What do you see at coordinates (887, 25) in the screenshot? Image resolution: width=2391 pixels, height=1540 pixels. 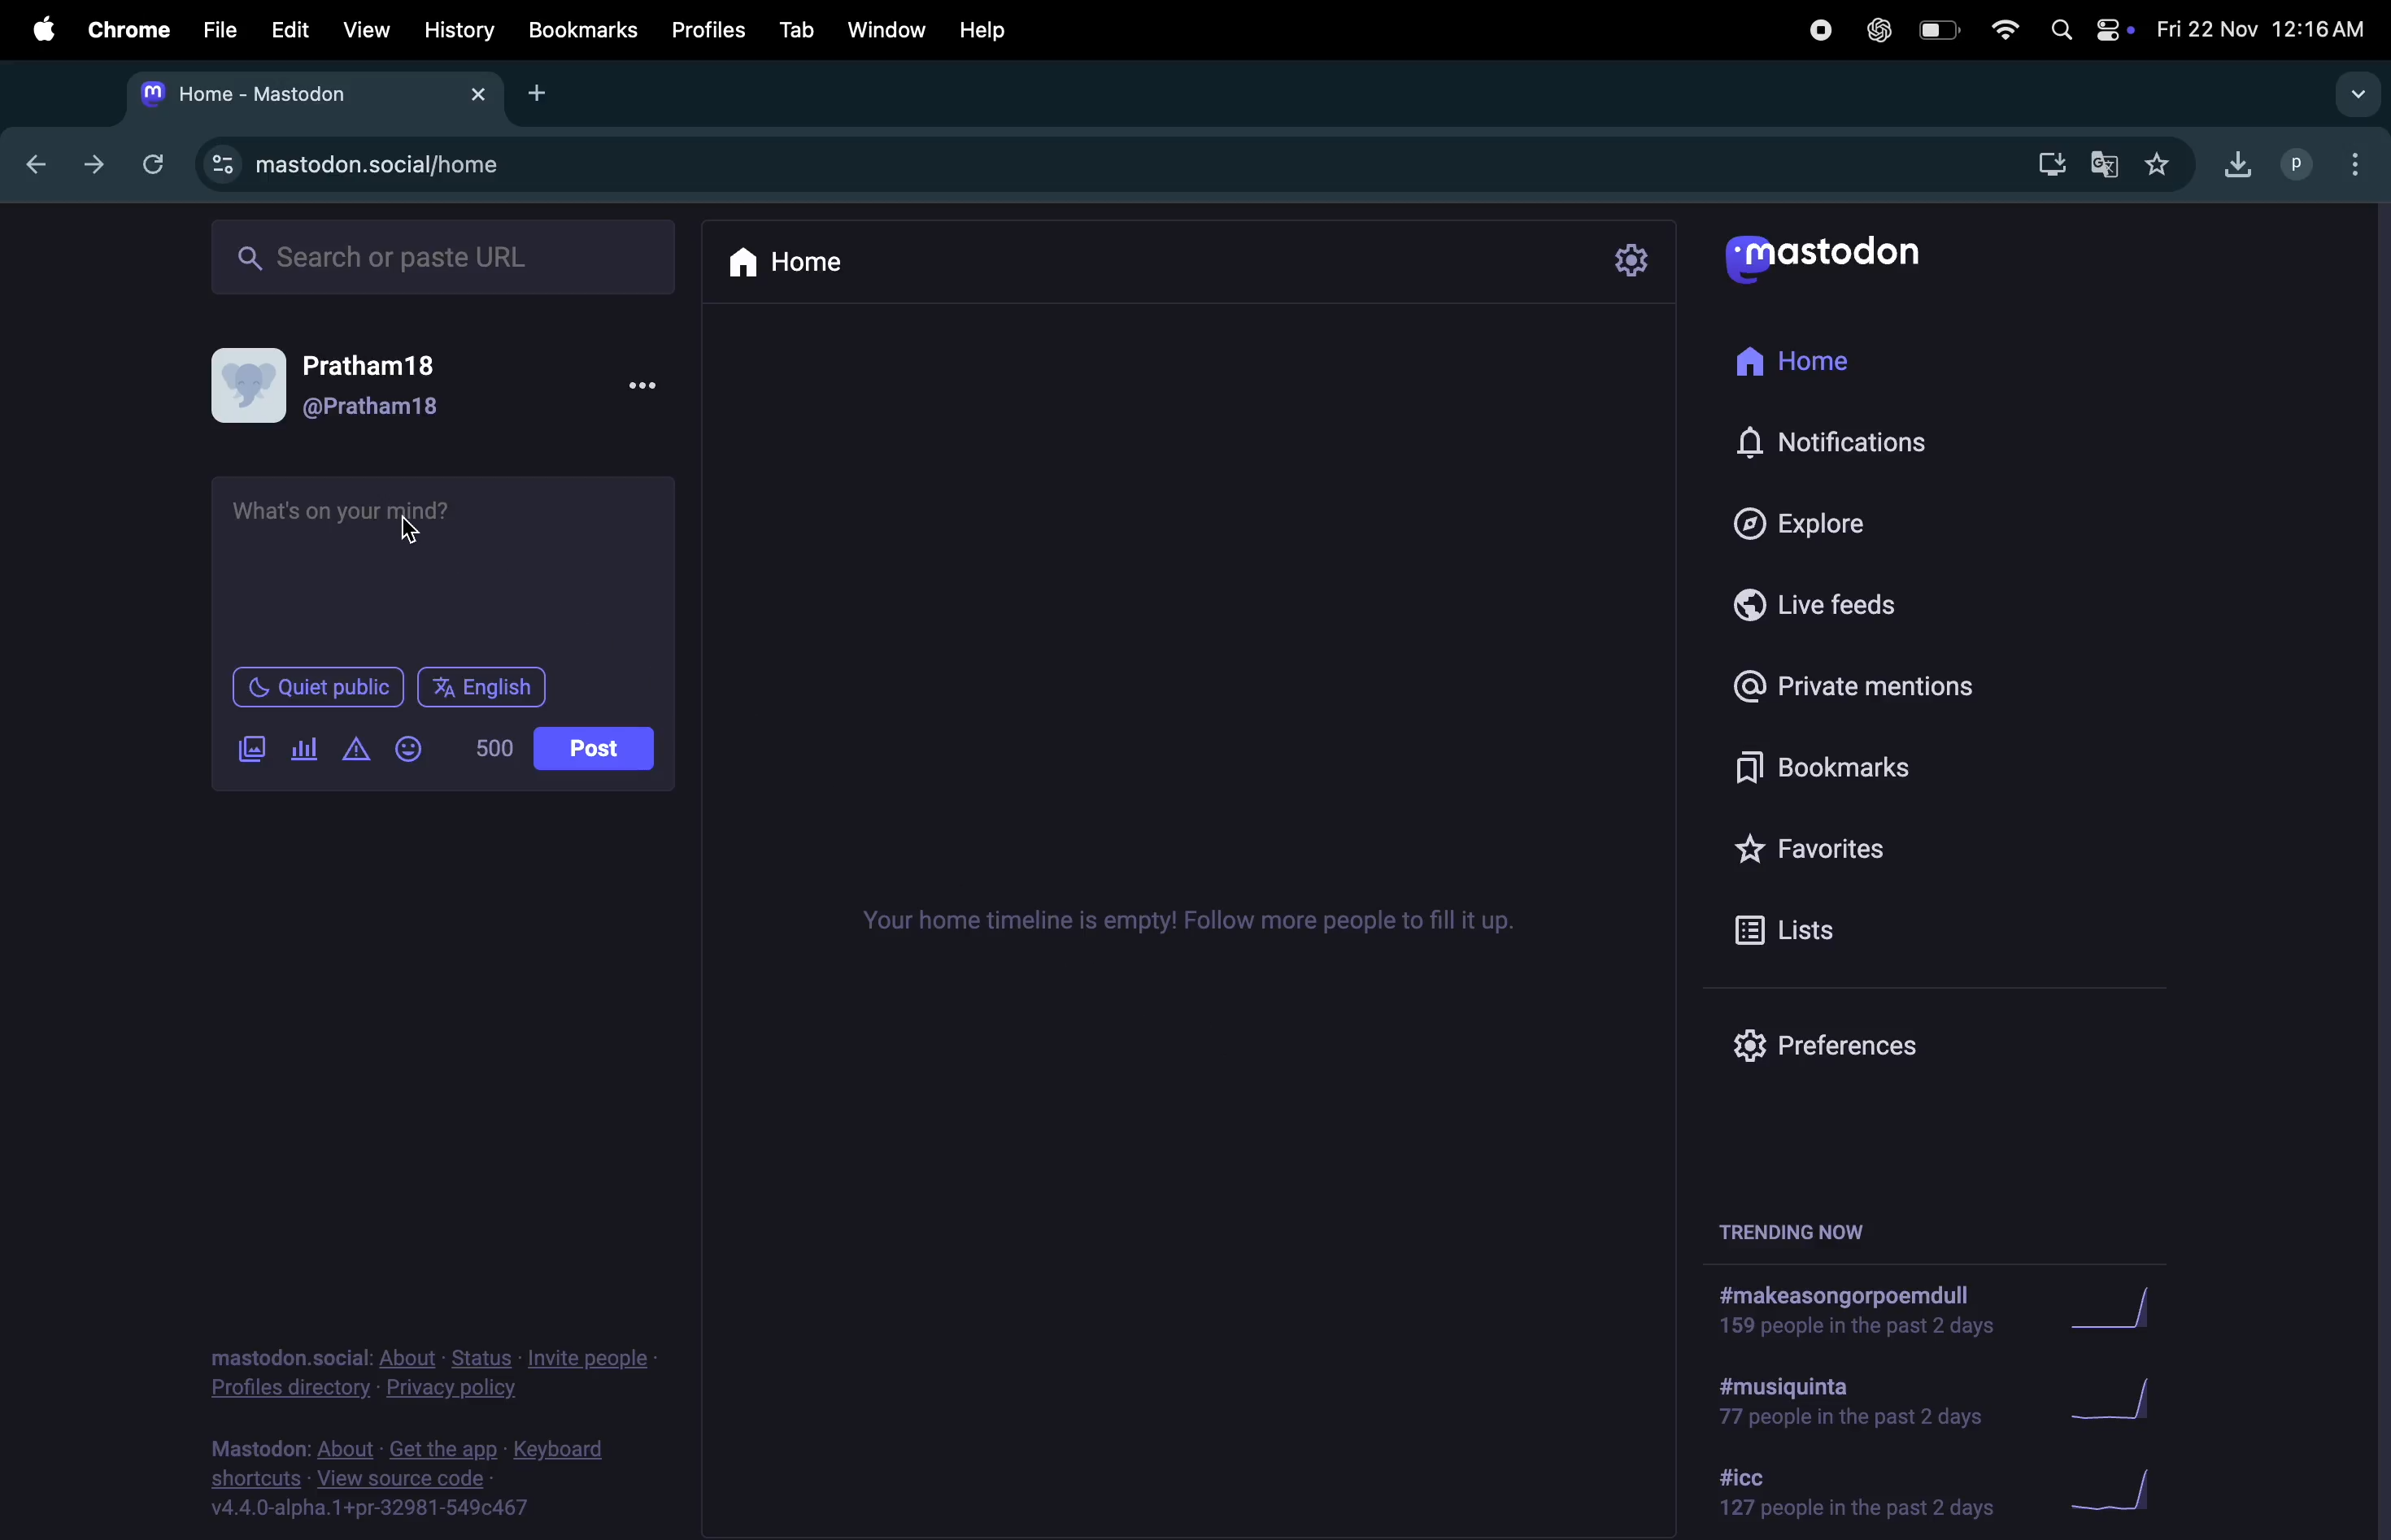 I see `window` at bounding box center [887, 25].